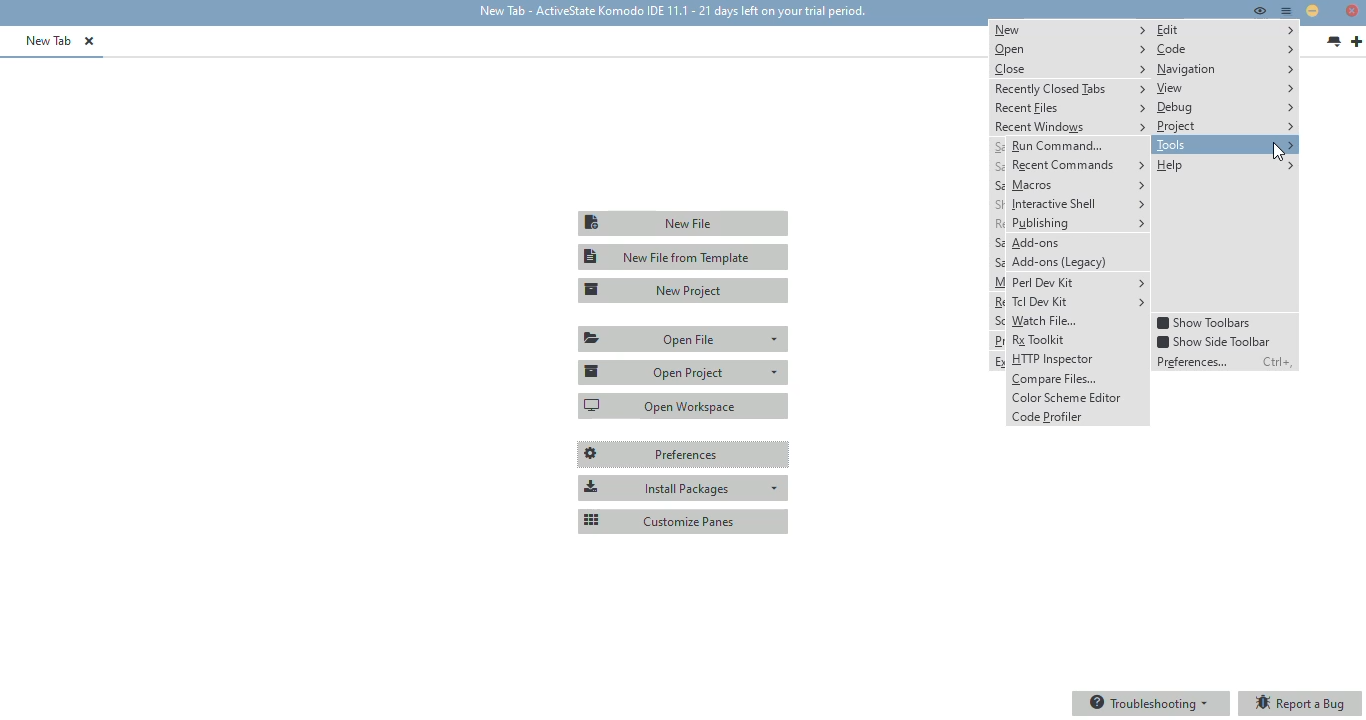 The height and width of the screenshot is (720, 1366). Describe the element at coordinates (49, 40) in the screenshot. I see `new tab` at that location.